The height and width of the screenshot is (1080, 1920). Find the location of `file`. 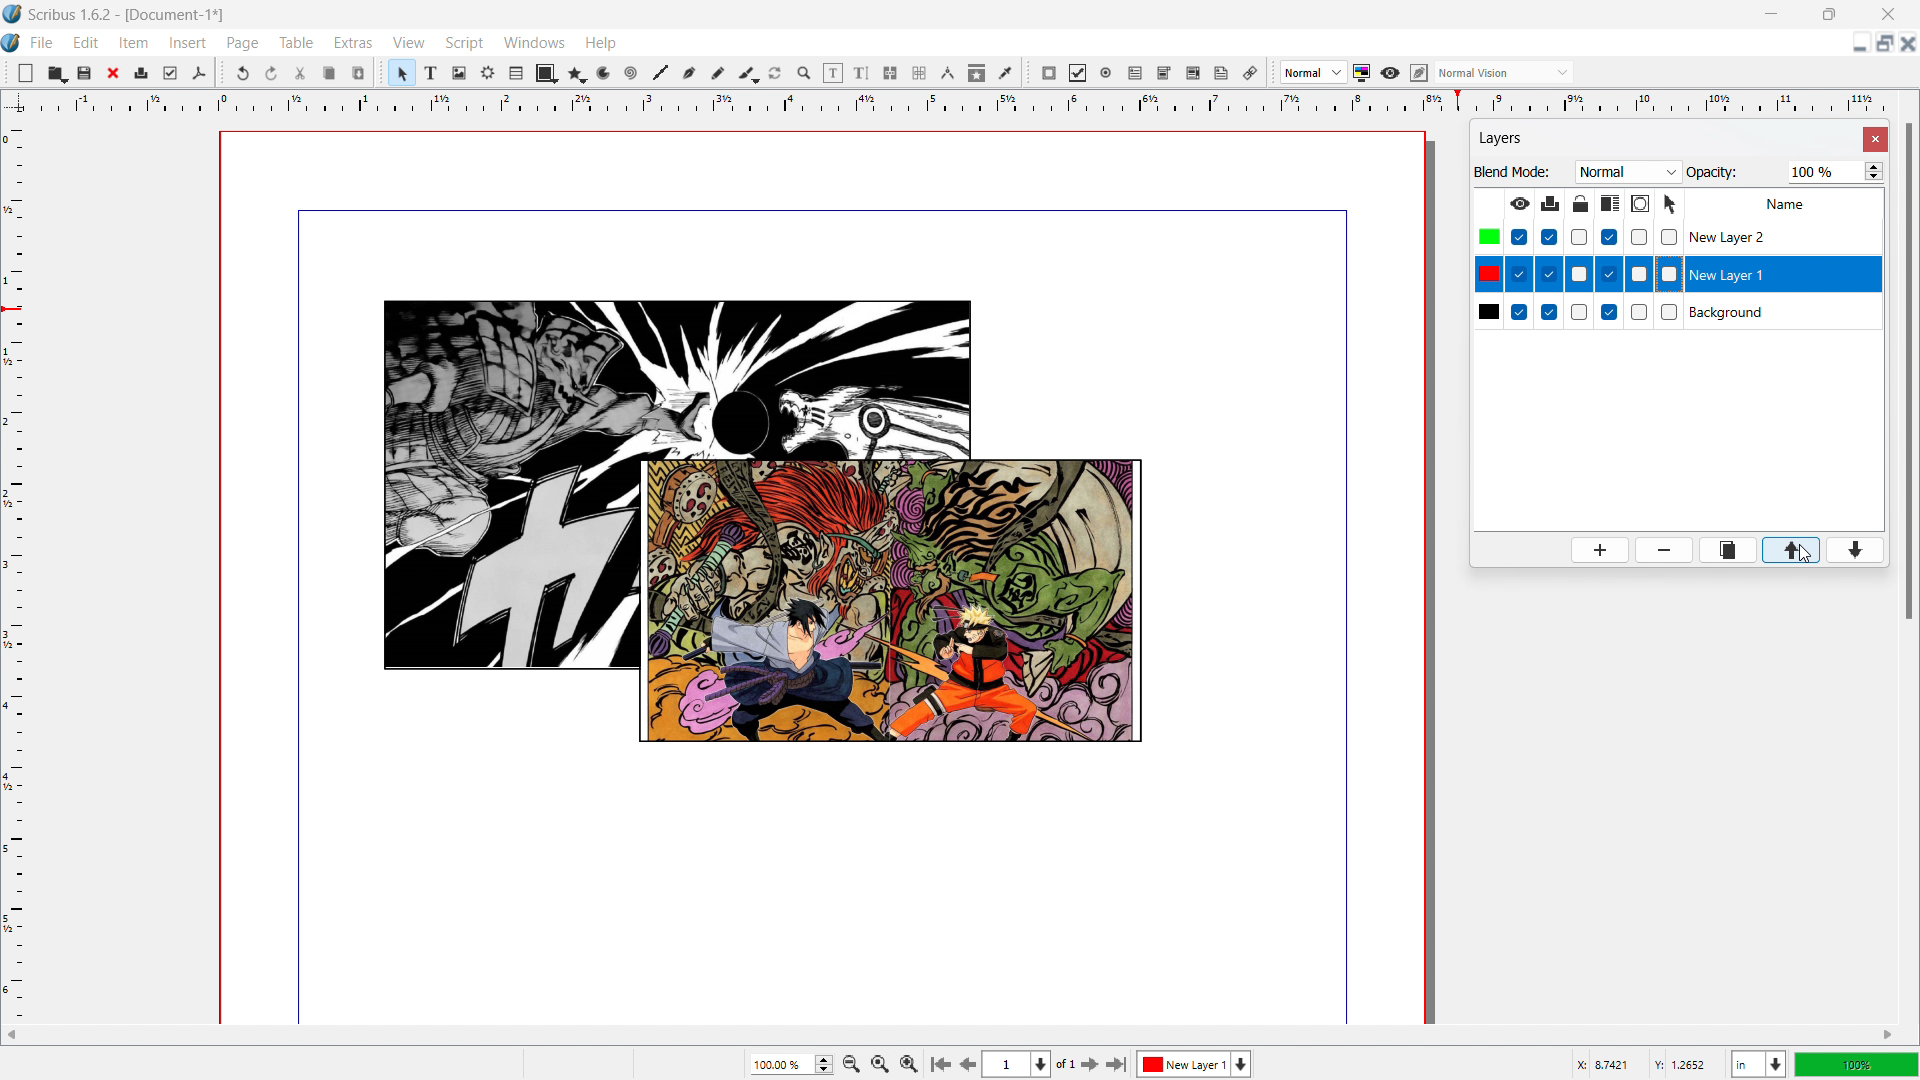

file is located at coordinates (43, 42).